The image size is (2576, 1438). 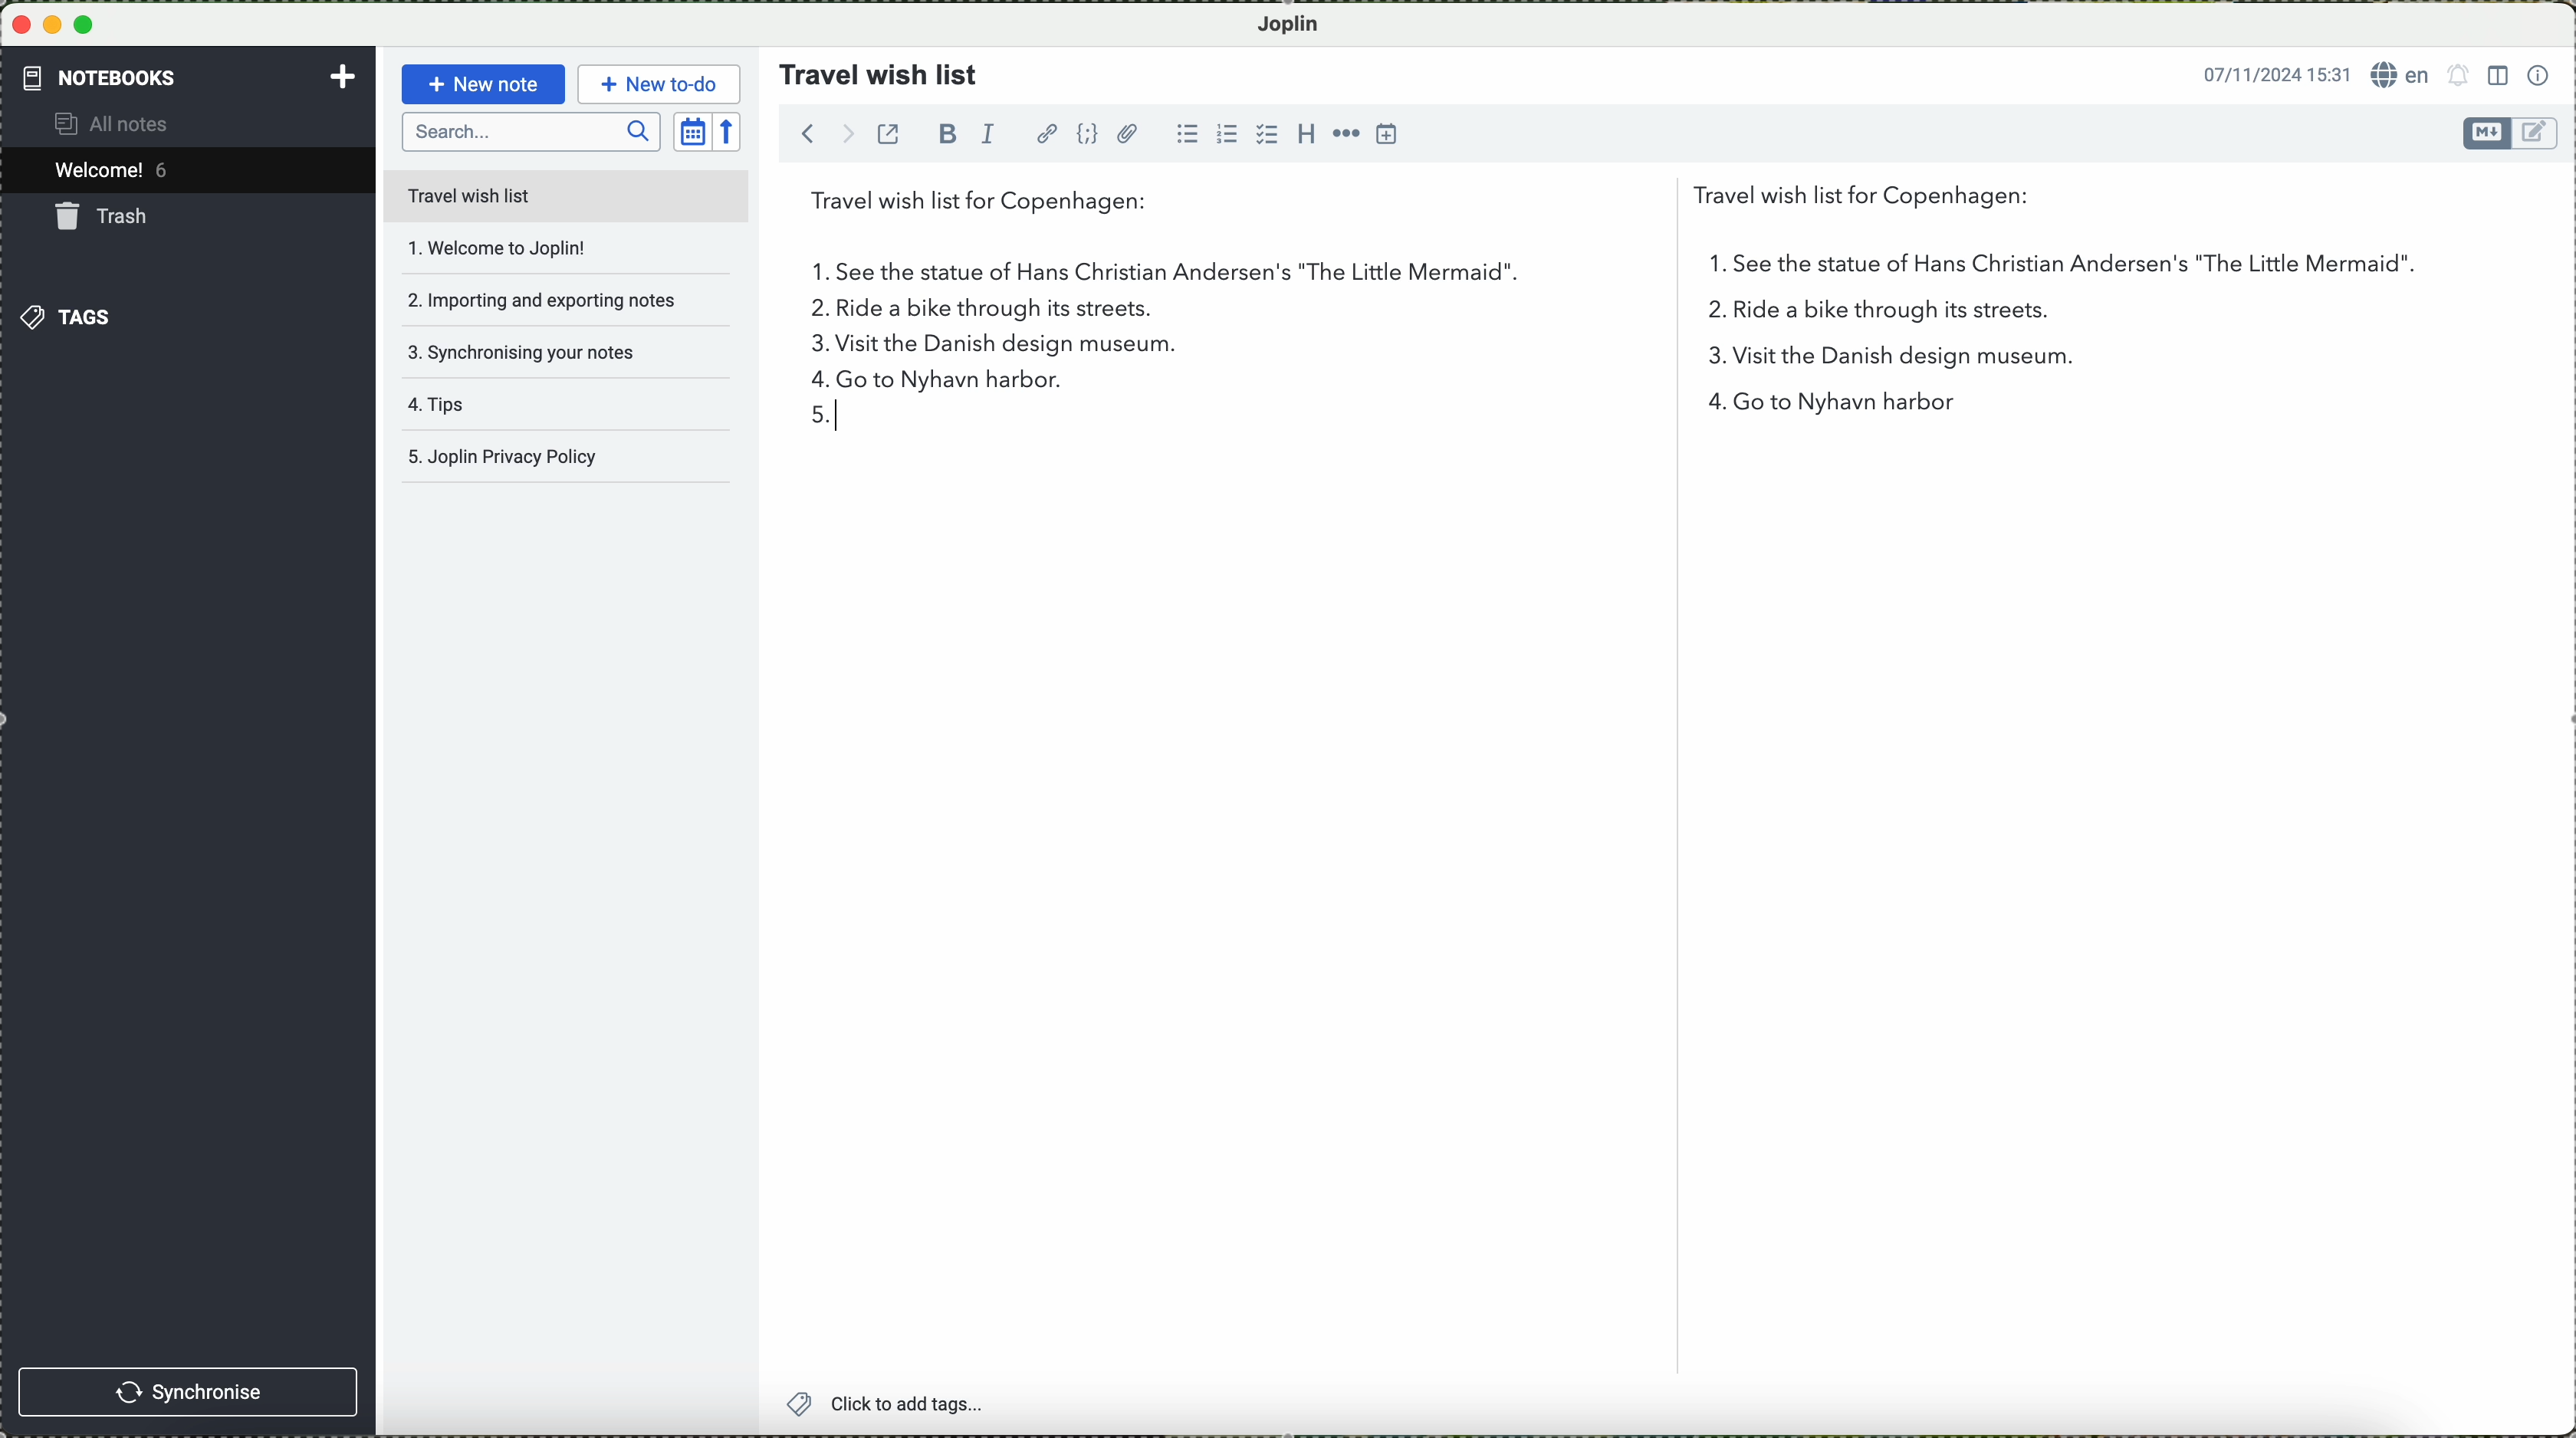 I want to click on 5 in the list, so click(x=804, y=411).